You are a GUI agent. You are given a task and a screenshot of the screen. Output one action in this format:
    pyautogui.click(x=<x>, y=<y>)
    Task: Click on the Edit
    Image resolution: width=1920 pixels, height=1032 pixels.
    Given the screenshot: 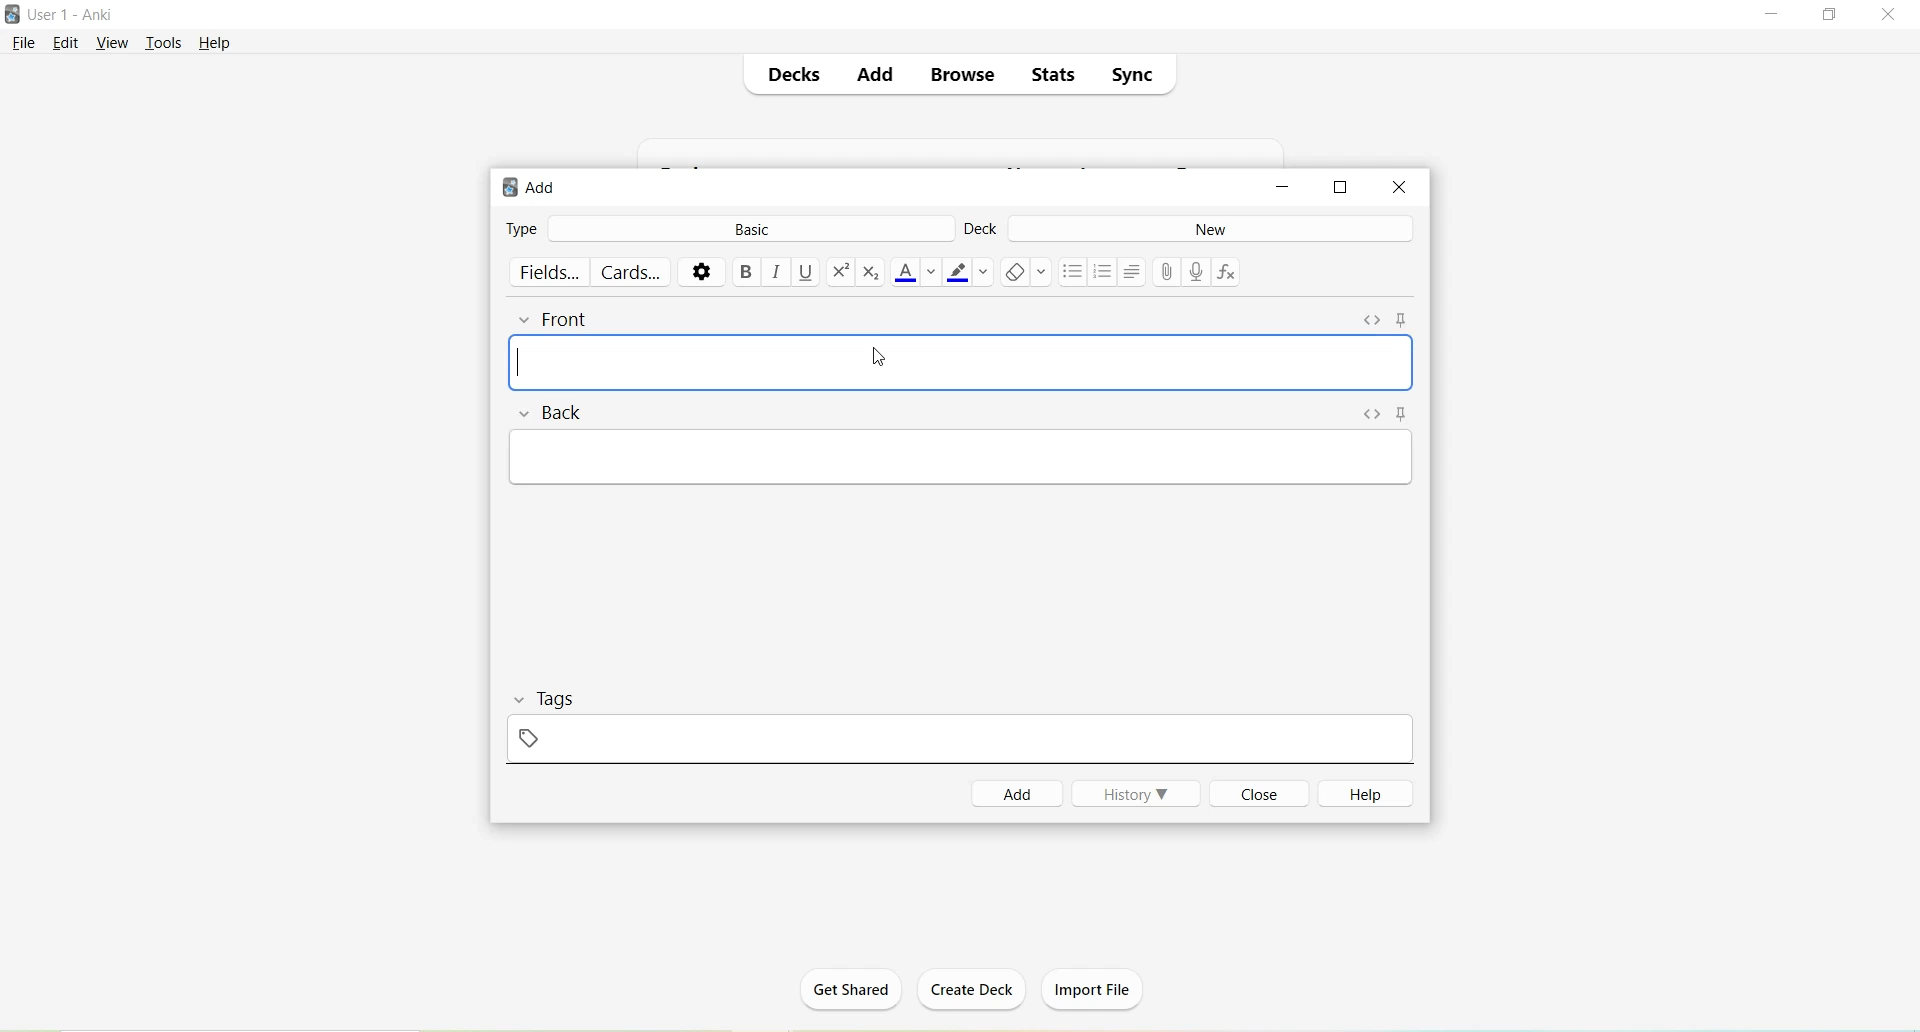 What is the action you would take?
    pyautogui.click(x=71, y=44)
    